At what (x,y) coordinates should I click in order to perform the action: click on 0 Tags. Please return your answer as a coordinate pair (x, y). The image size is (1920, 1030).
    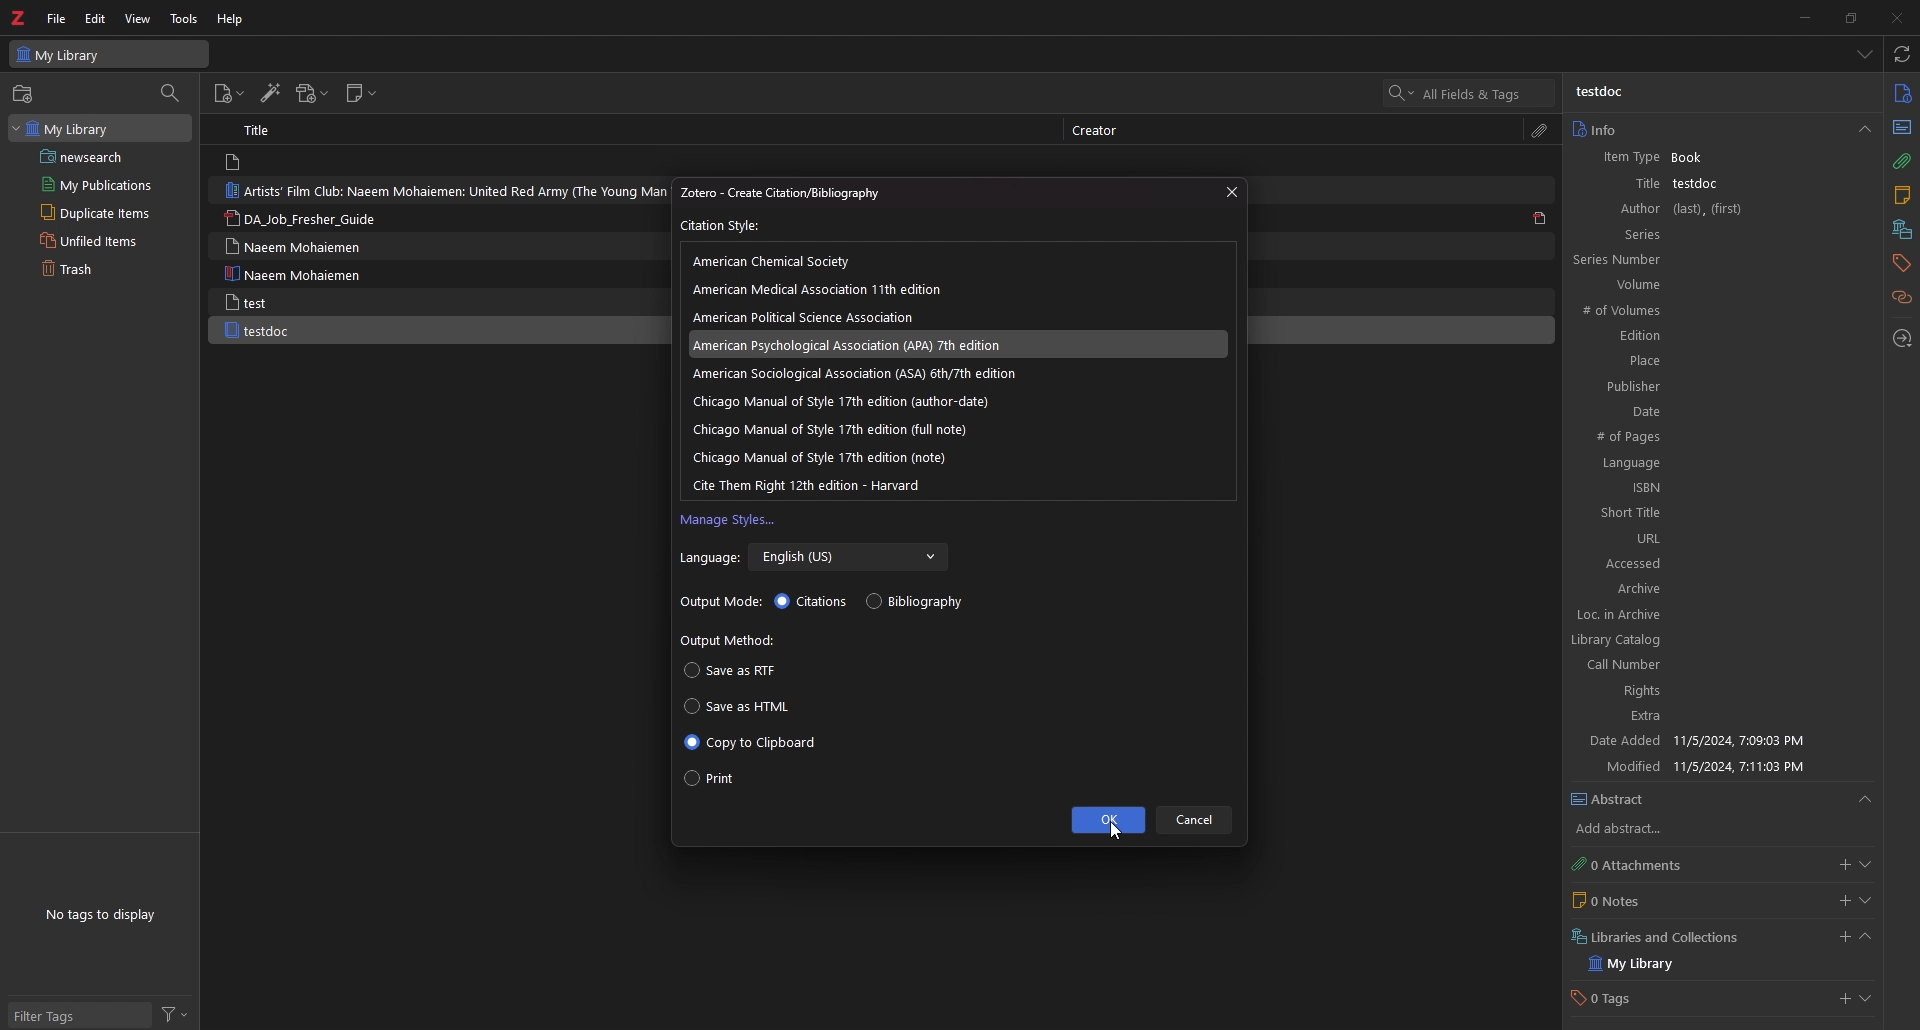
    Looking at the image, I should click on (1623, 1000).